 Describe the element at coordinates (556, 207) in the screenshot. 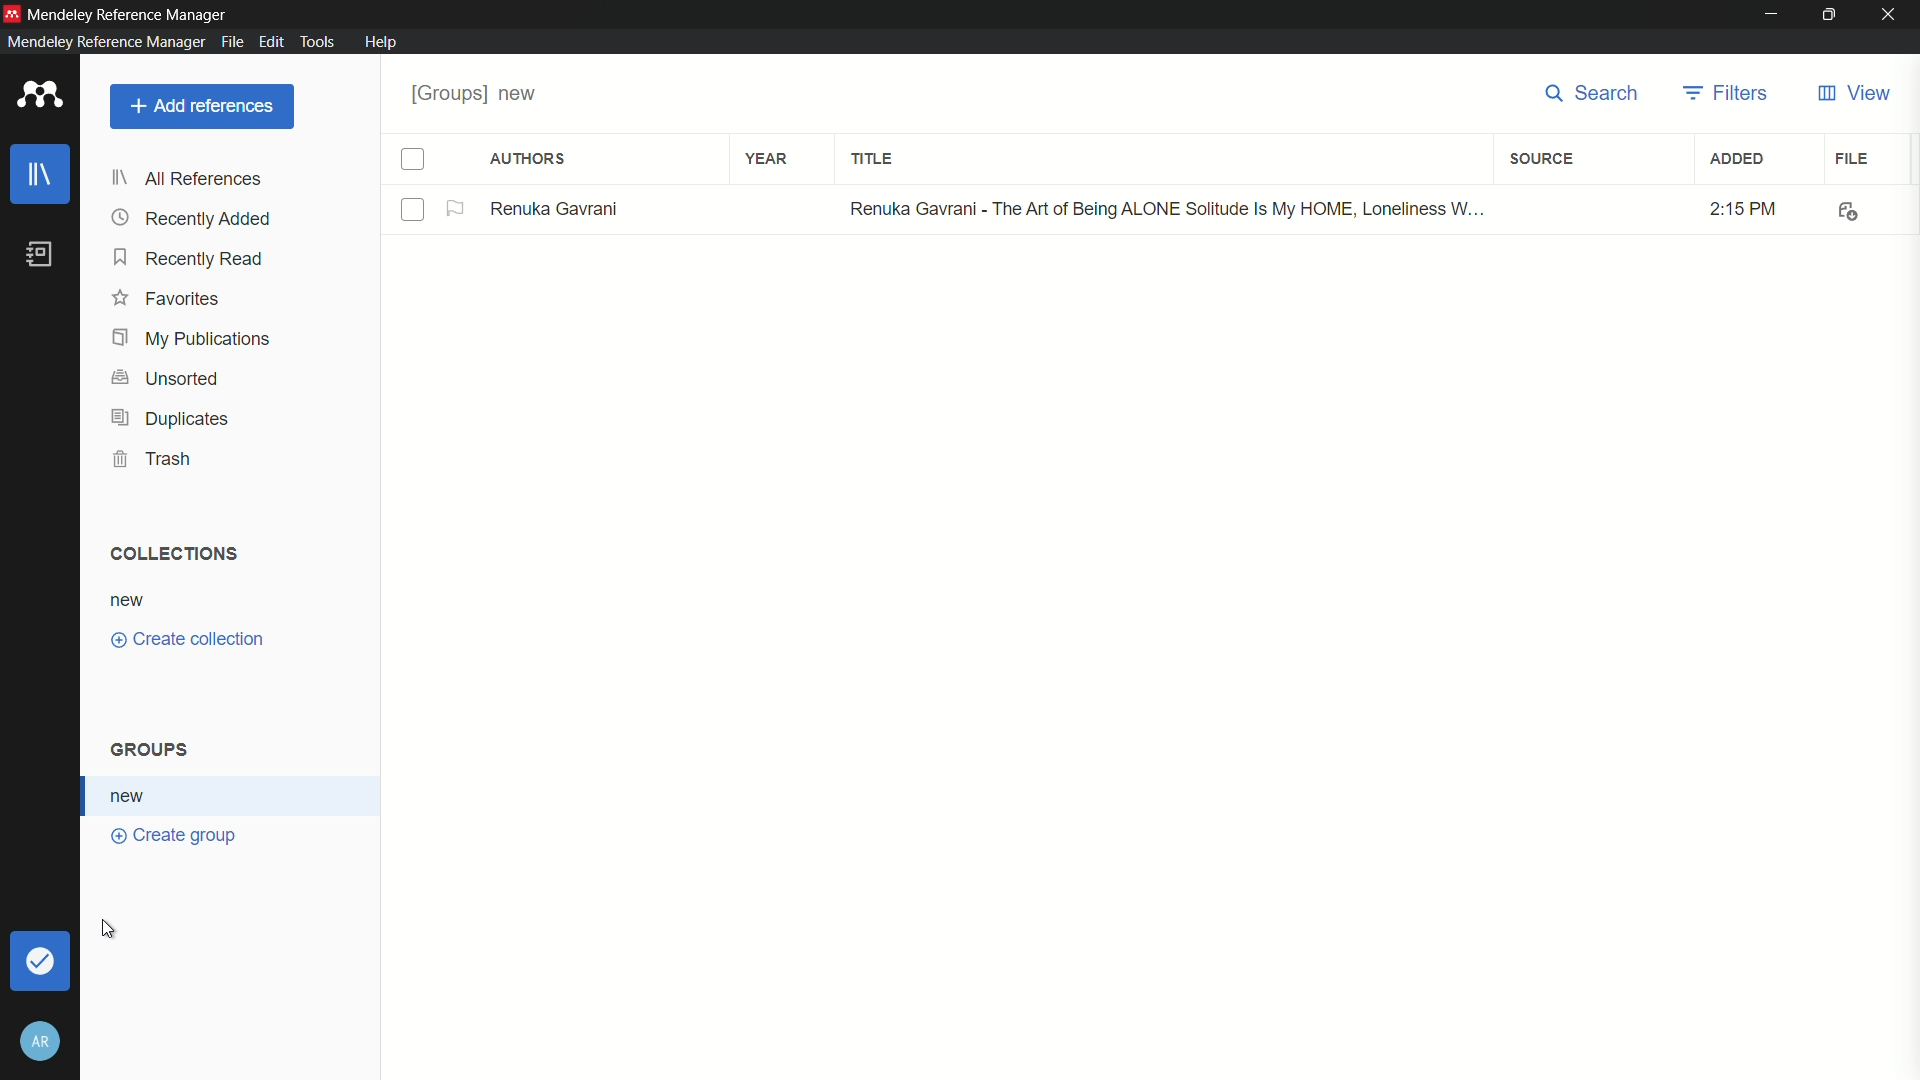

I see `Renuka Gavrani` at that location.